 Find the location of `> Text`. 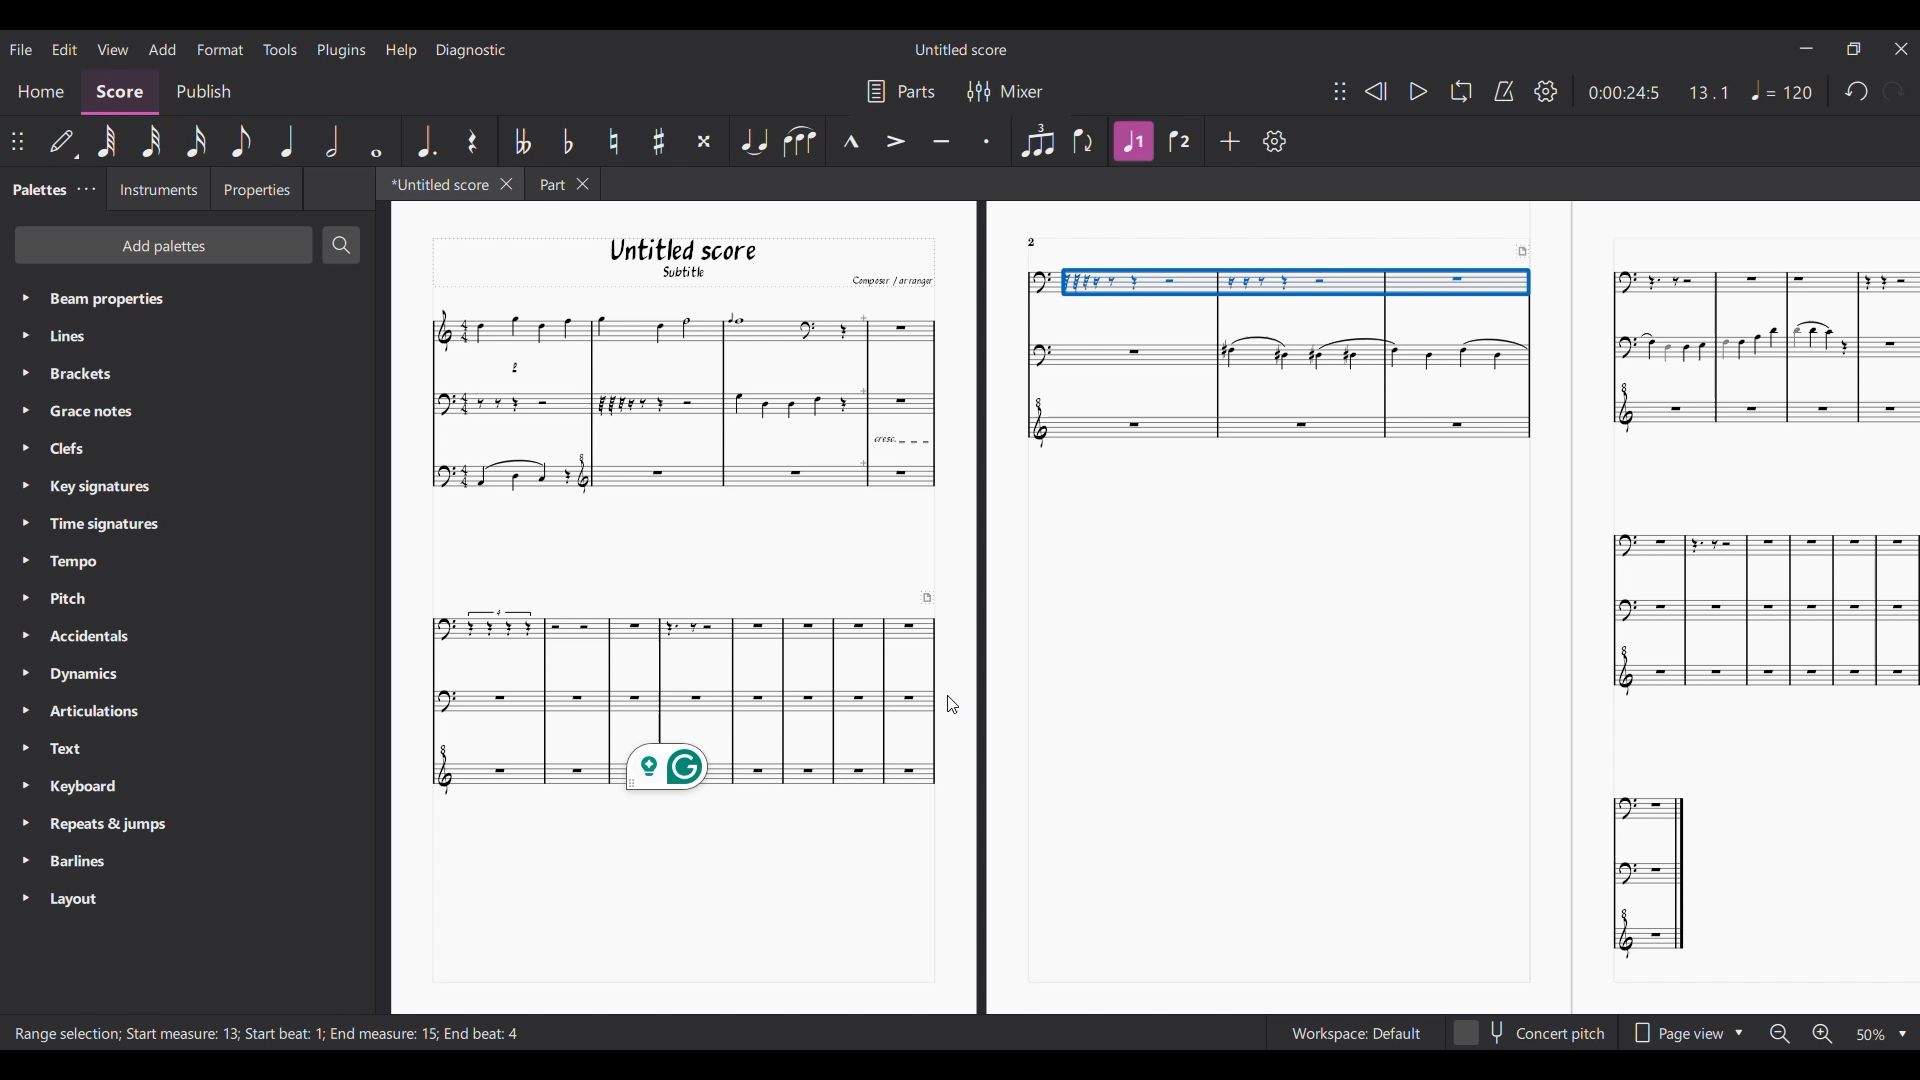

> Text is located at coordinates (64, 754).